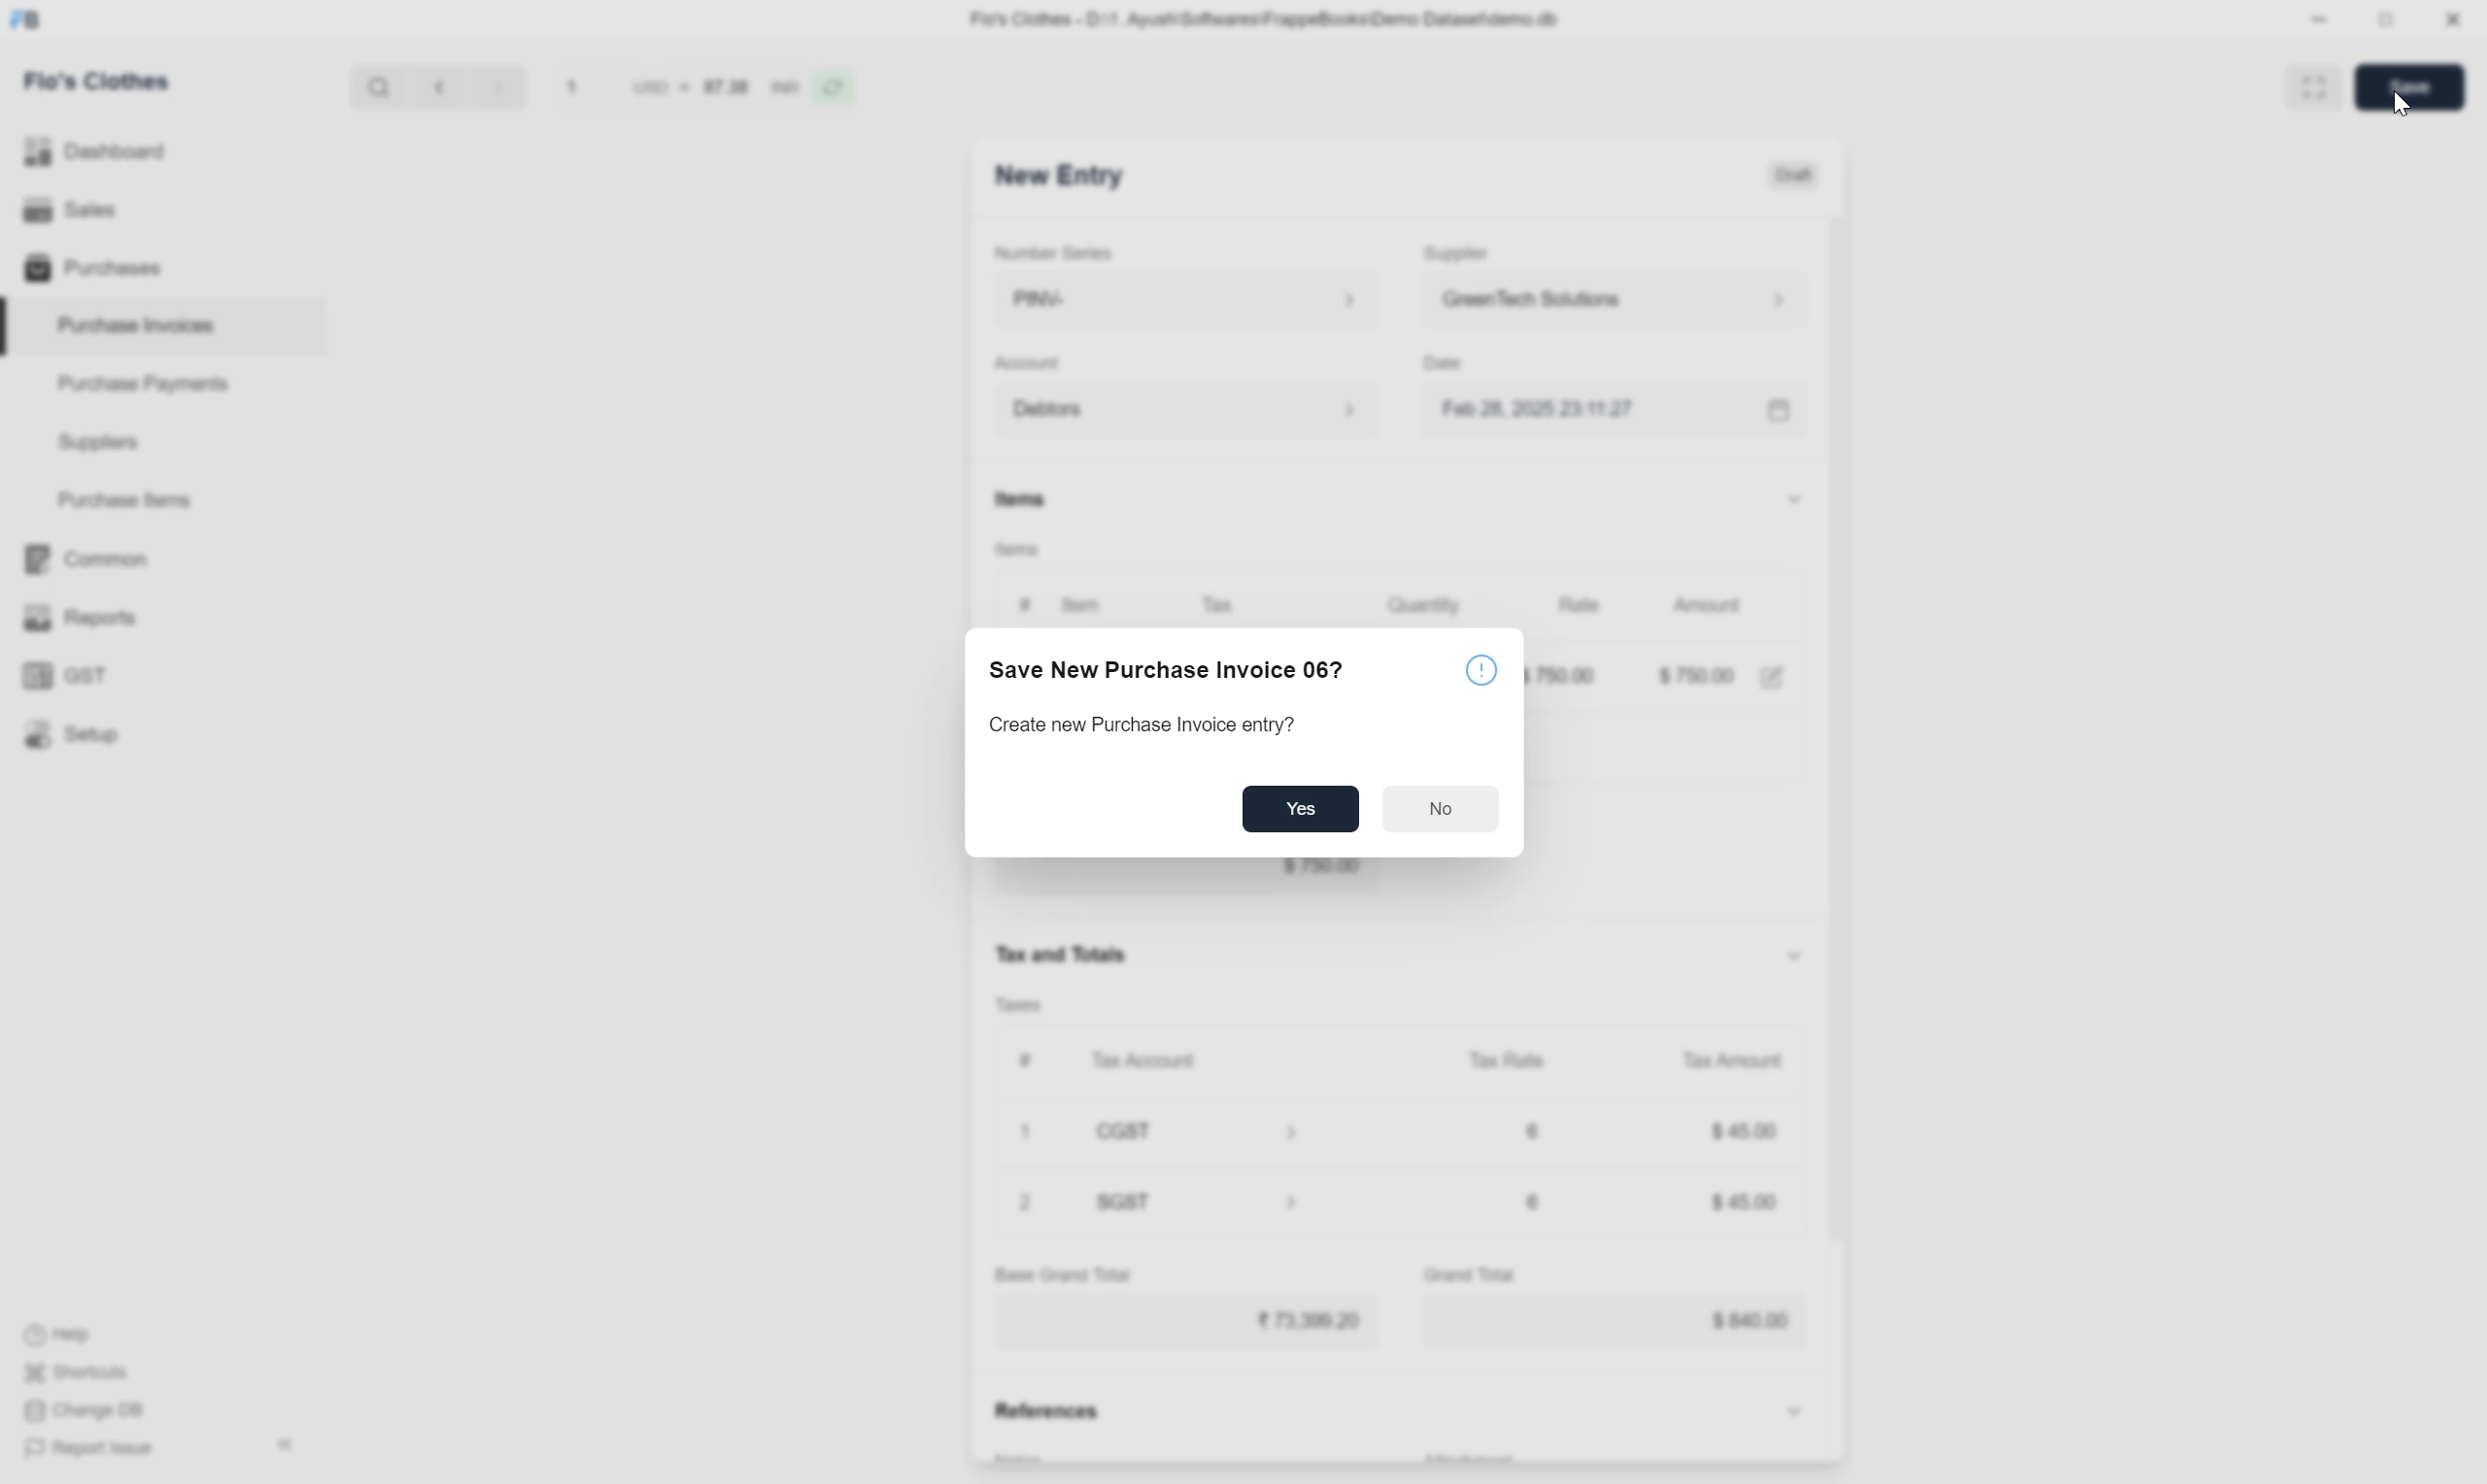  I want to click on Create new Purchase Invoice entry?, so click(1143, 726).